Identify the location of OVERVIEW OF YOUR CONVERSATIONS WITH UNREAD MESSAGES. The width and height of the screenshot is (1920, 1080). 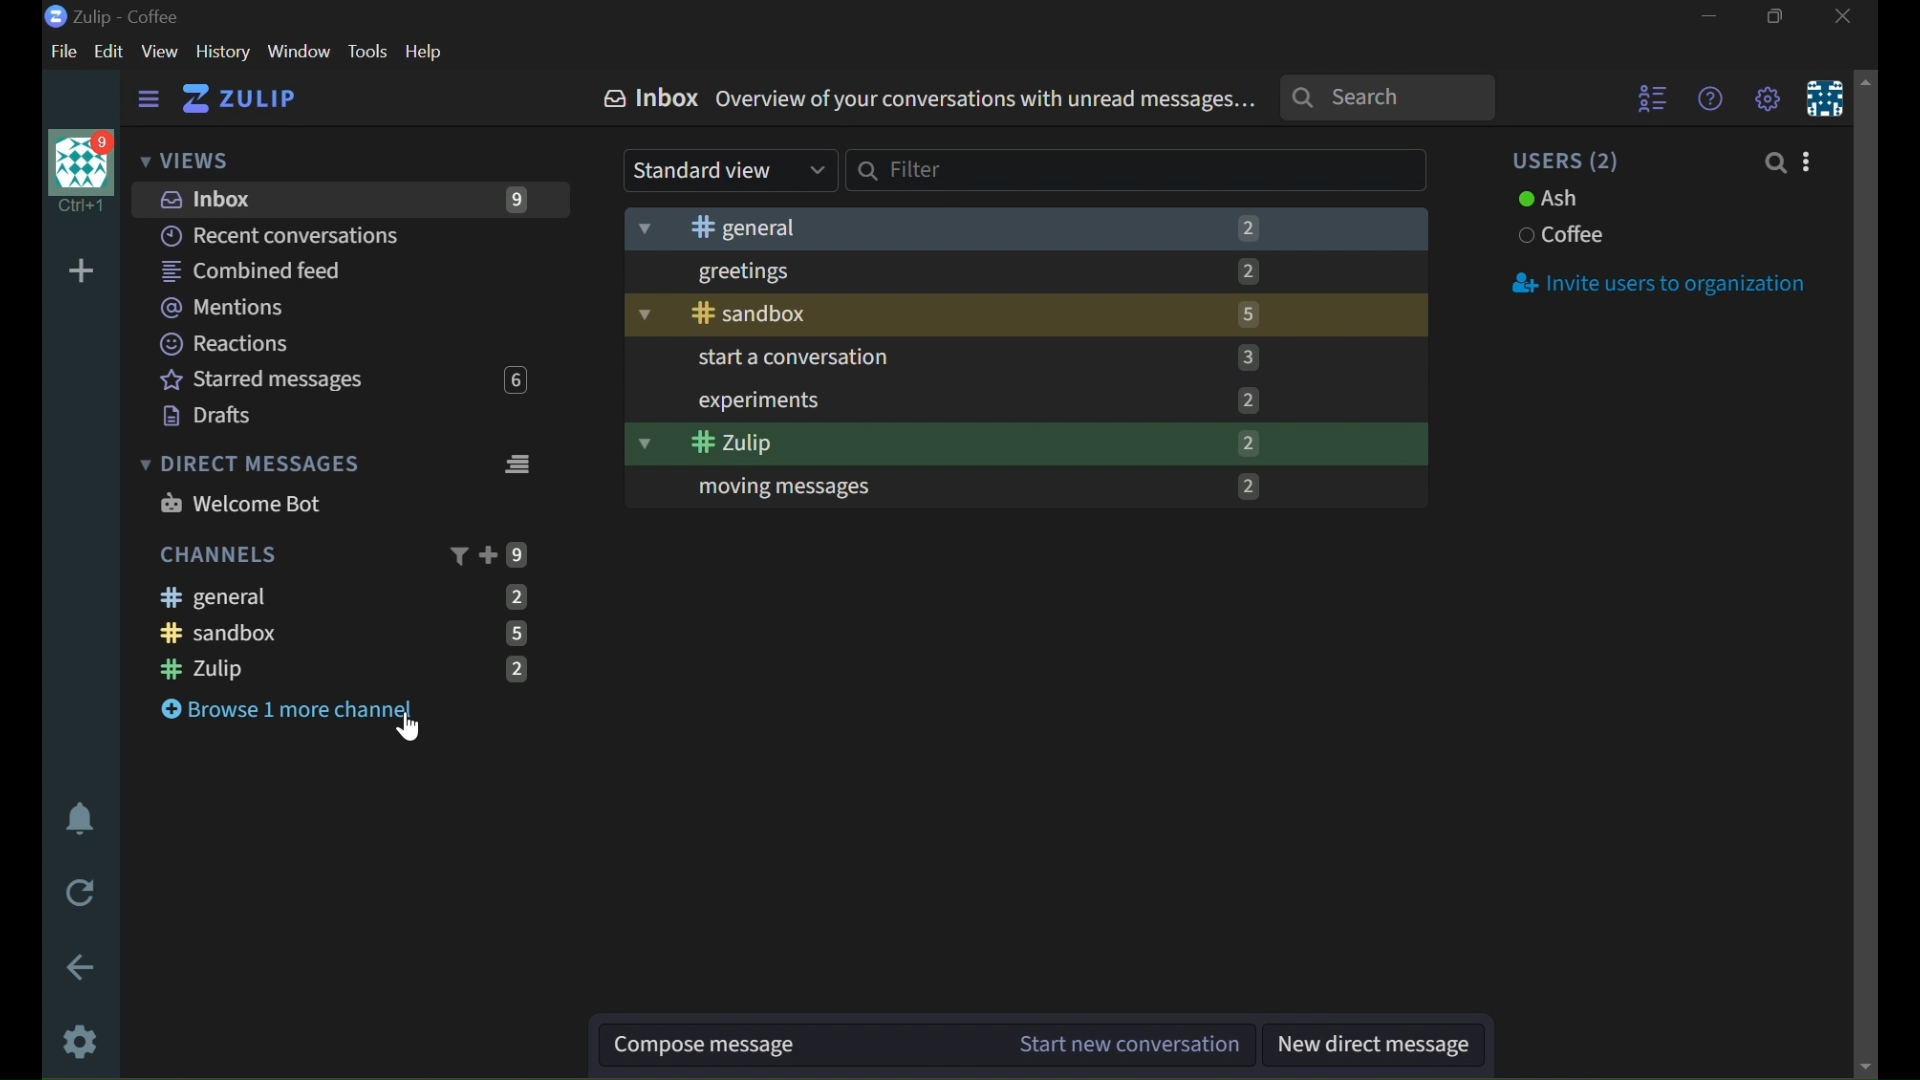
(983, 100).